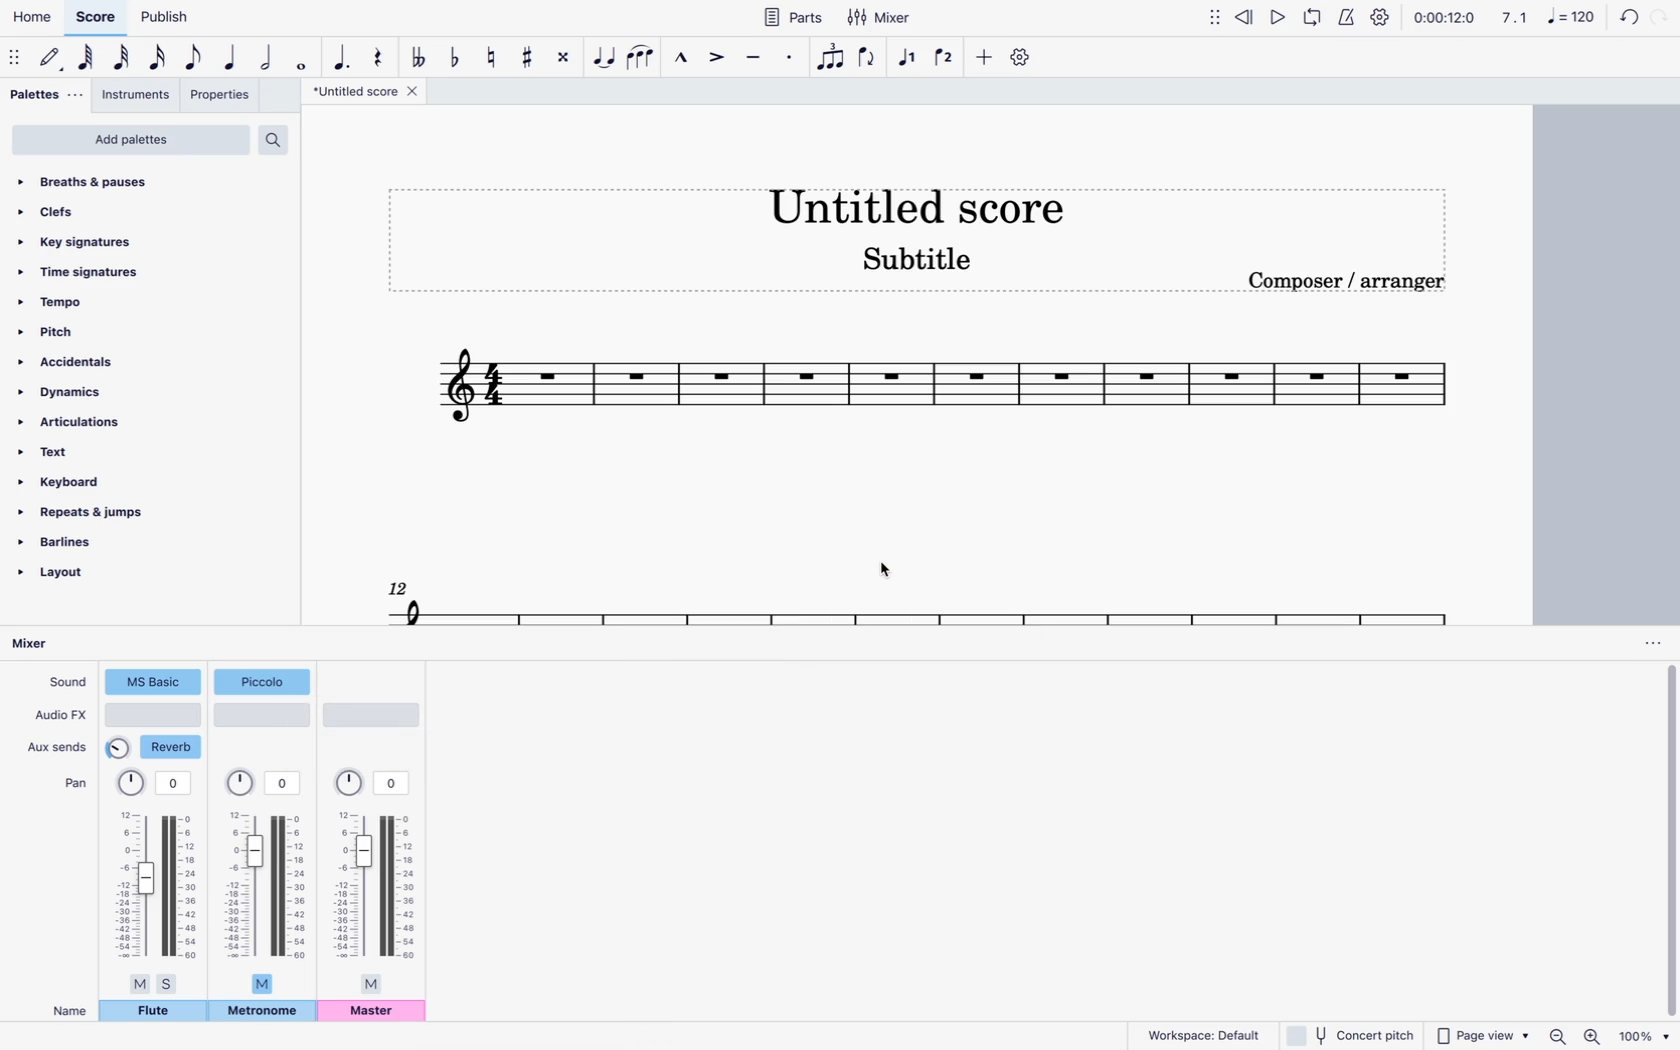  What do you see at coordinates (417, 56) in the screenshot?
I see `toggle double flat` at bounding box center [417, 56].